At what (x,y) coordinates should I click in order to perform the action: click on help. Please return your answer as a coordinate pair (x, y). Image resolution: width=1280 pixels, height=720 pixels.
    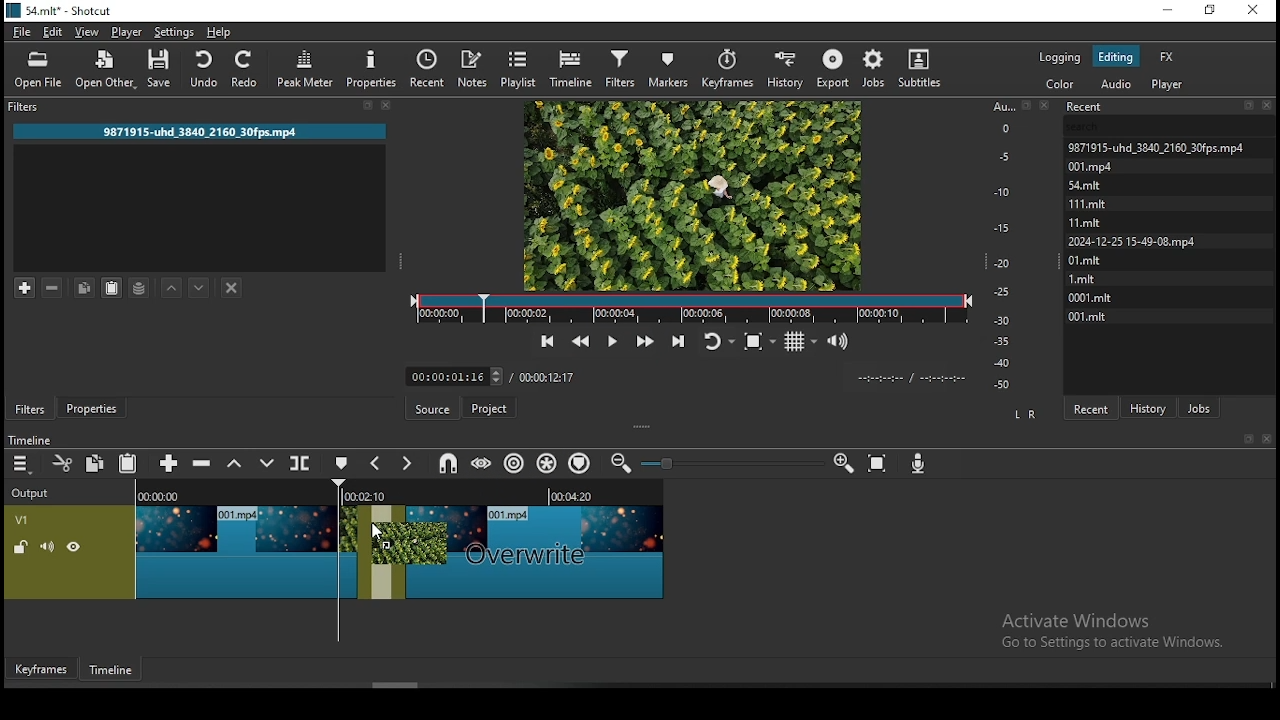
    Looking at the image, I should click on (221, 32).